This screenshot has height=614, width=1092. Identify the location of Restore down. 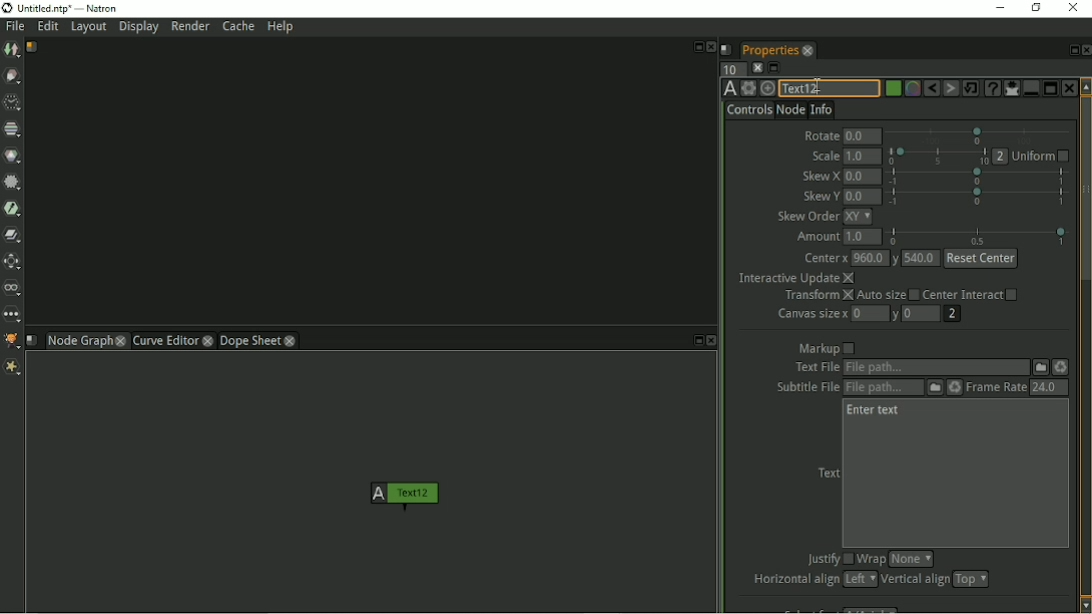
(1034, 7).